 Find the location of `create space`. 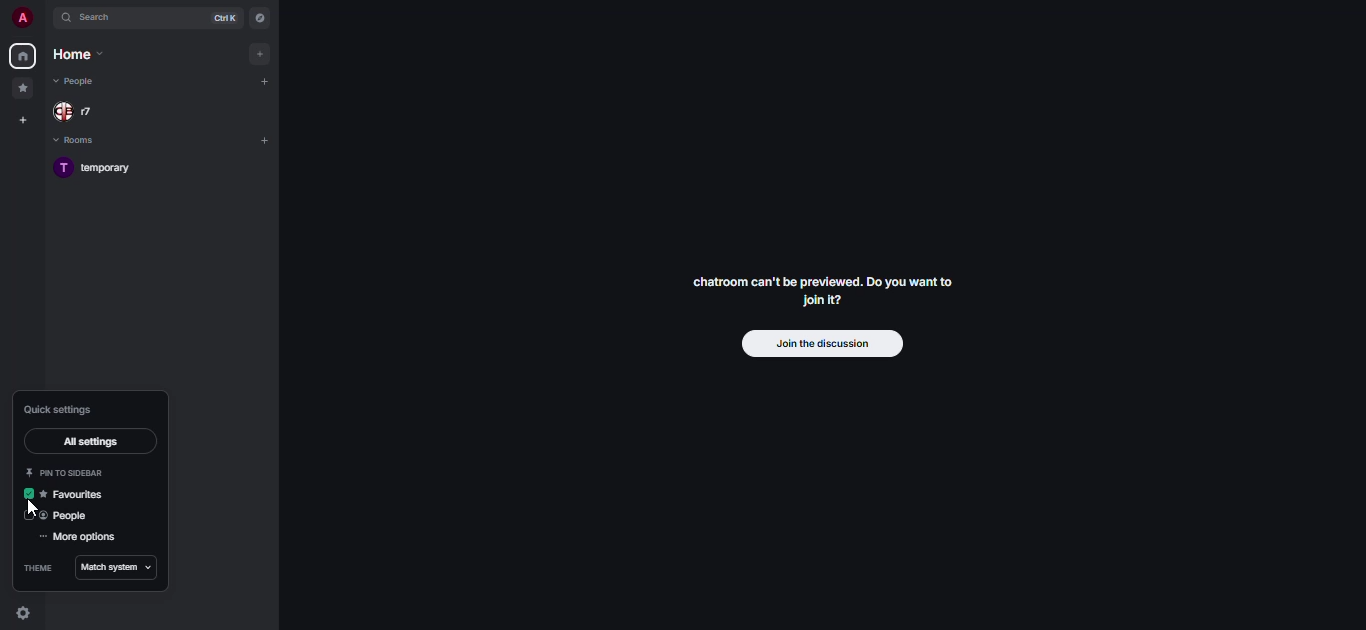

create space is located at coordinates (24, 121).